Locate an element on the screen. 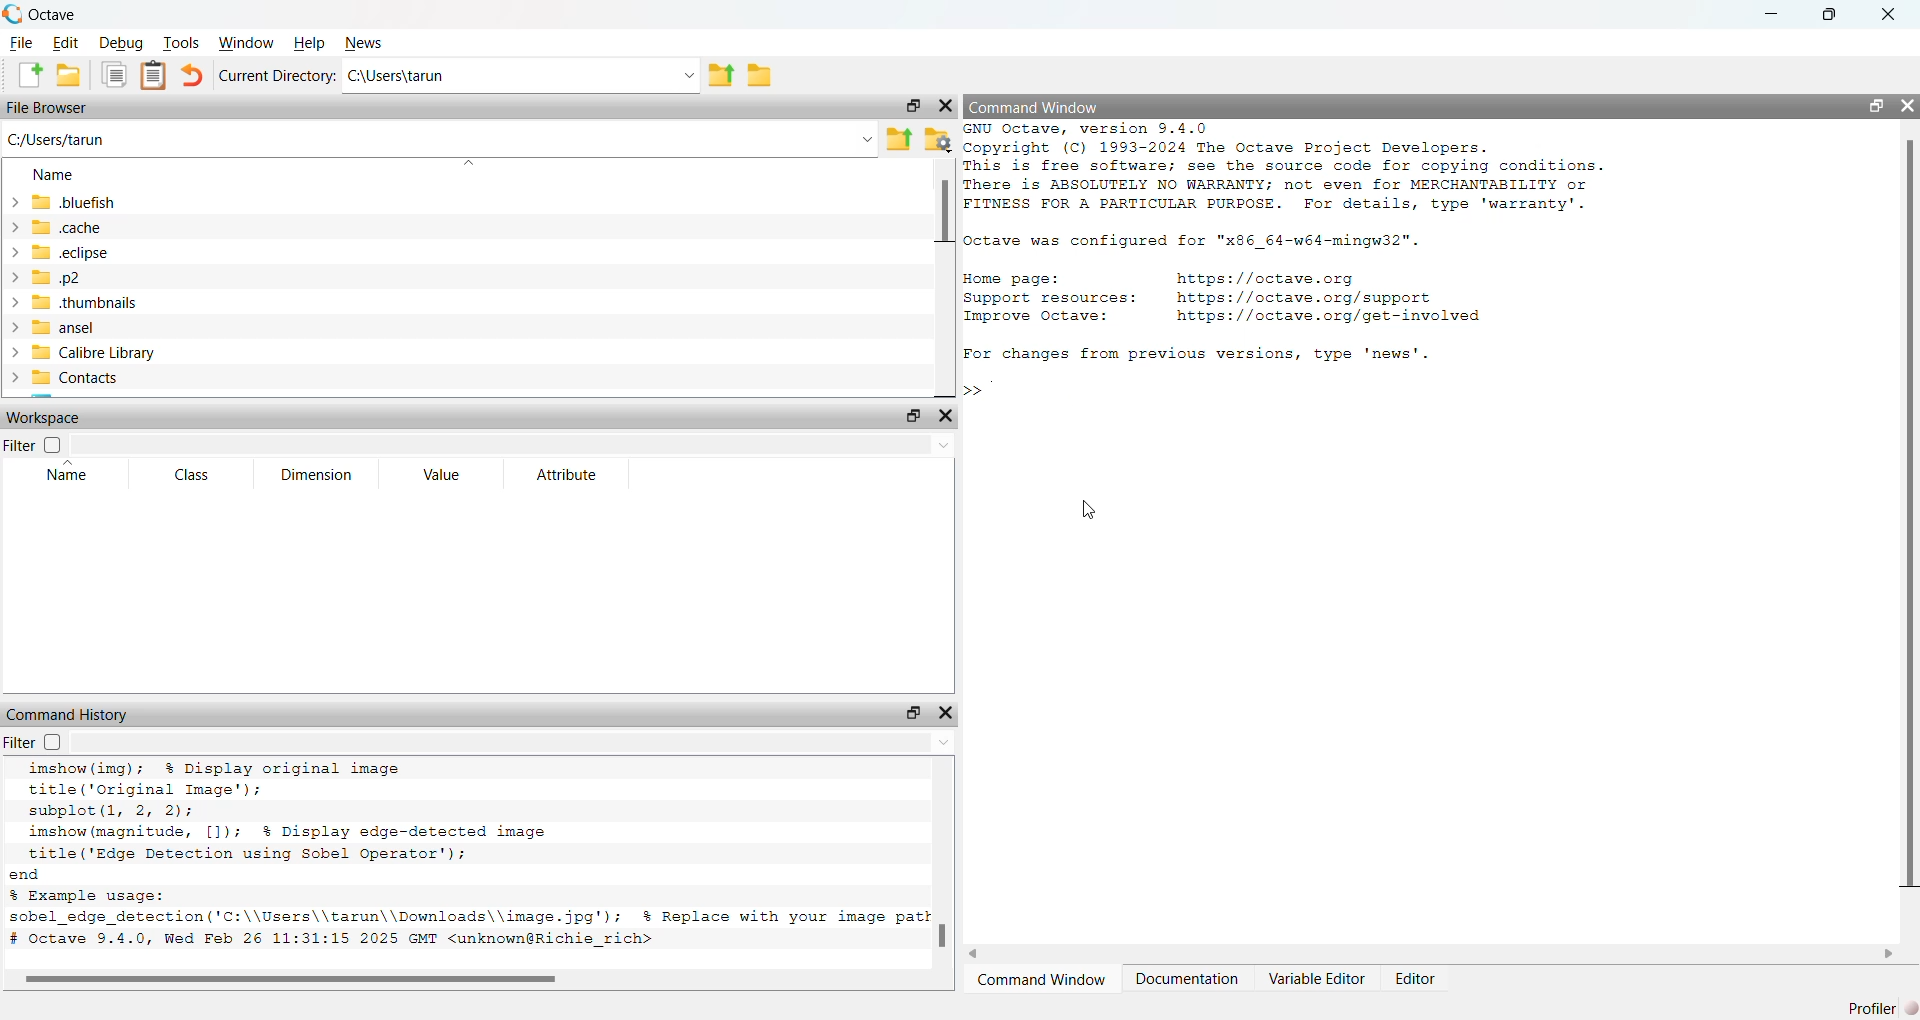 This screenshot has height=1020, width=1920. C\Users\tarun v is located at coordinates (519, 76).